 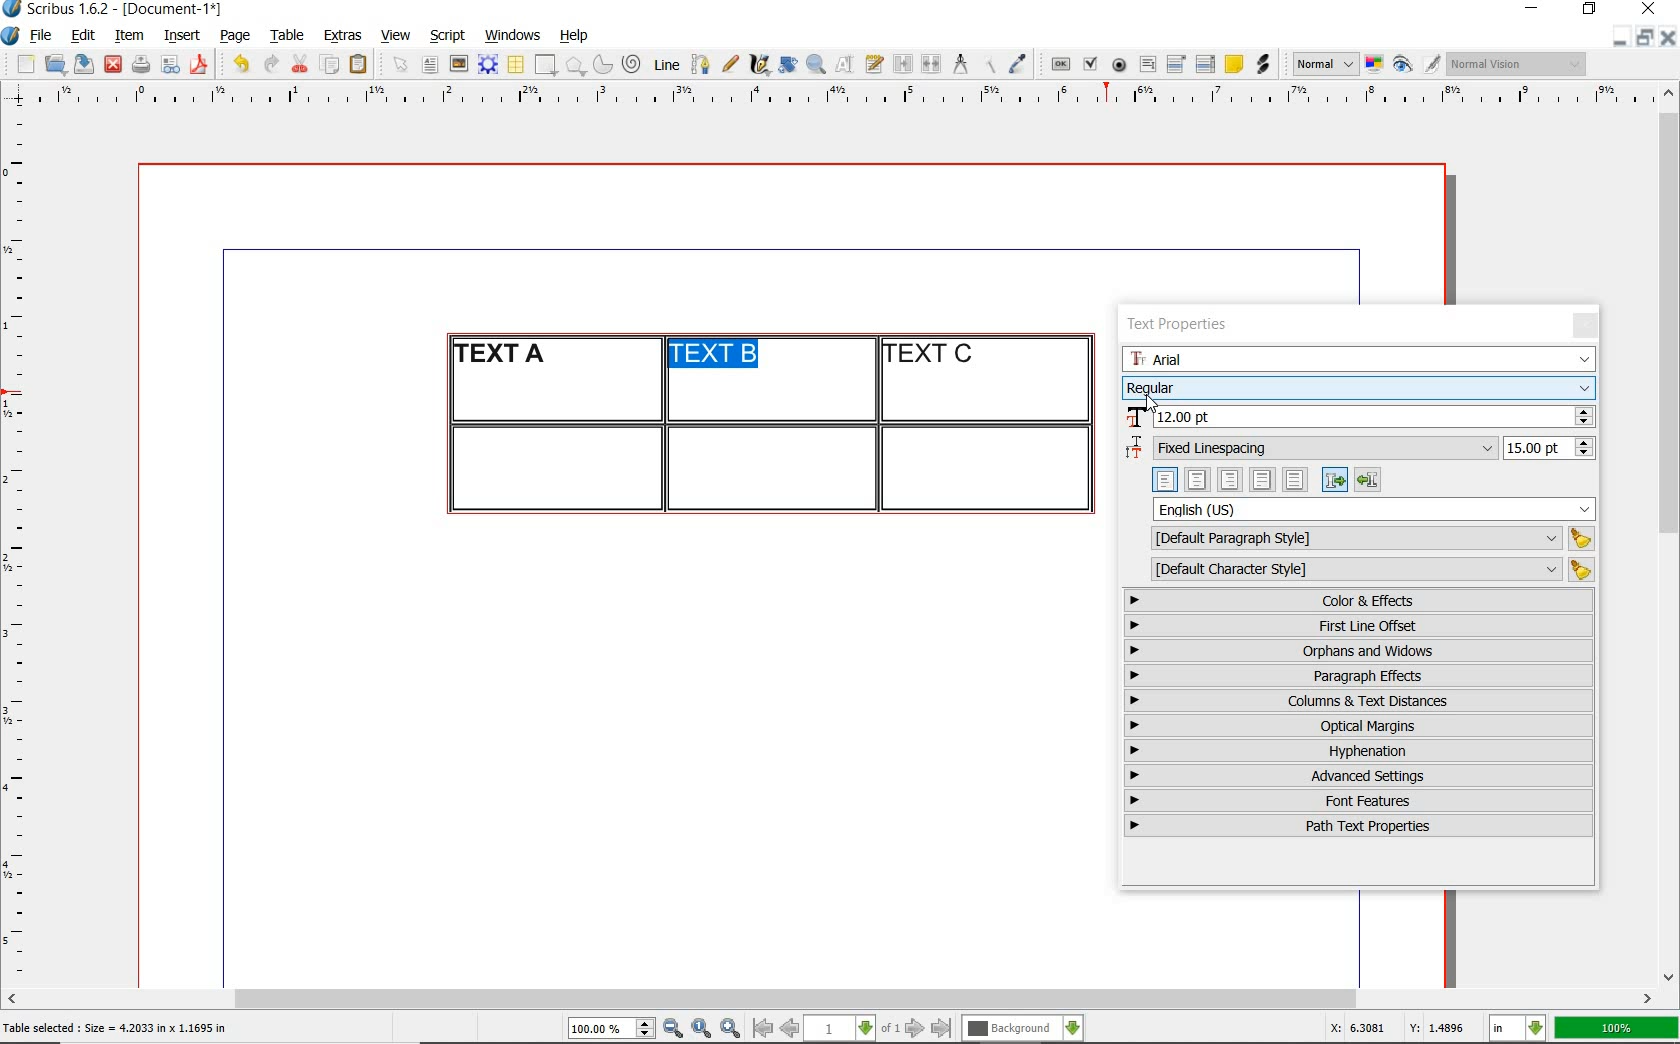 What do you see at coordinates (362, 65) in the screenshot?
I see `paste` at bounding box center [362, 65].